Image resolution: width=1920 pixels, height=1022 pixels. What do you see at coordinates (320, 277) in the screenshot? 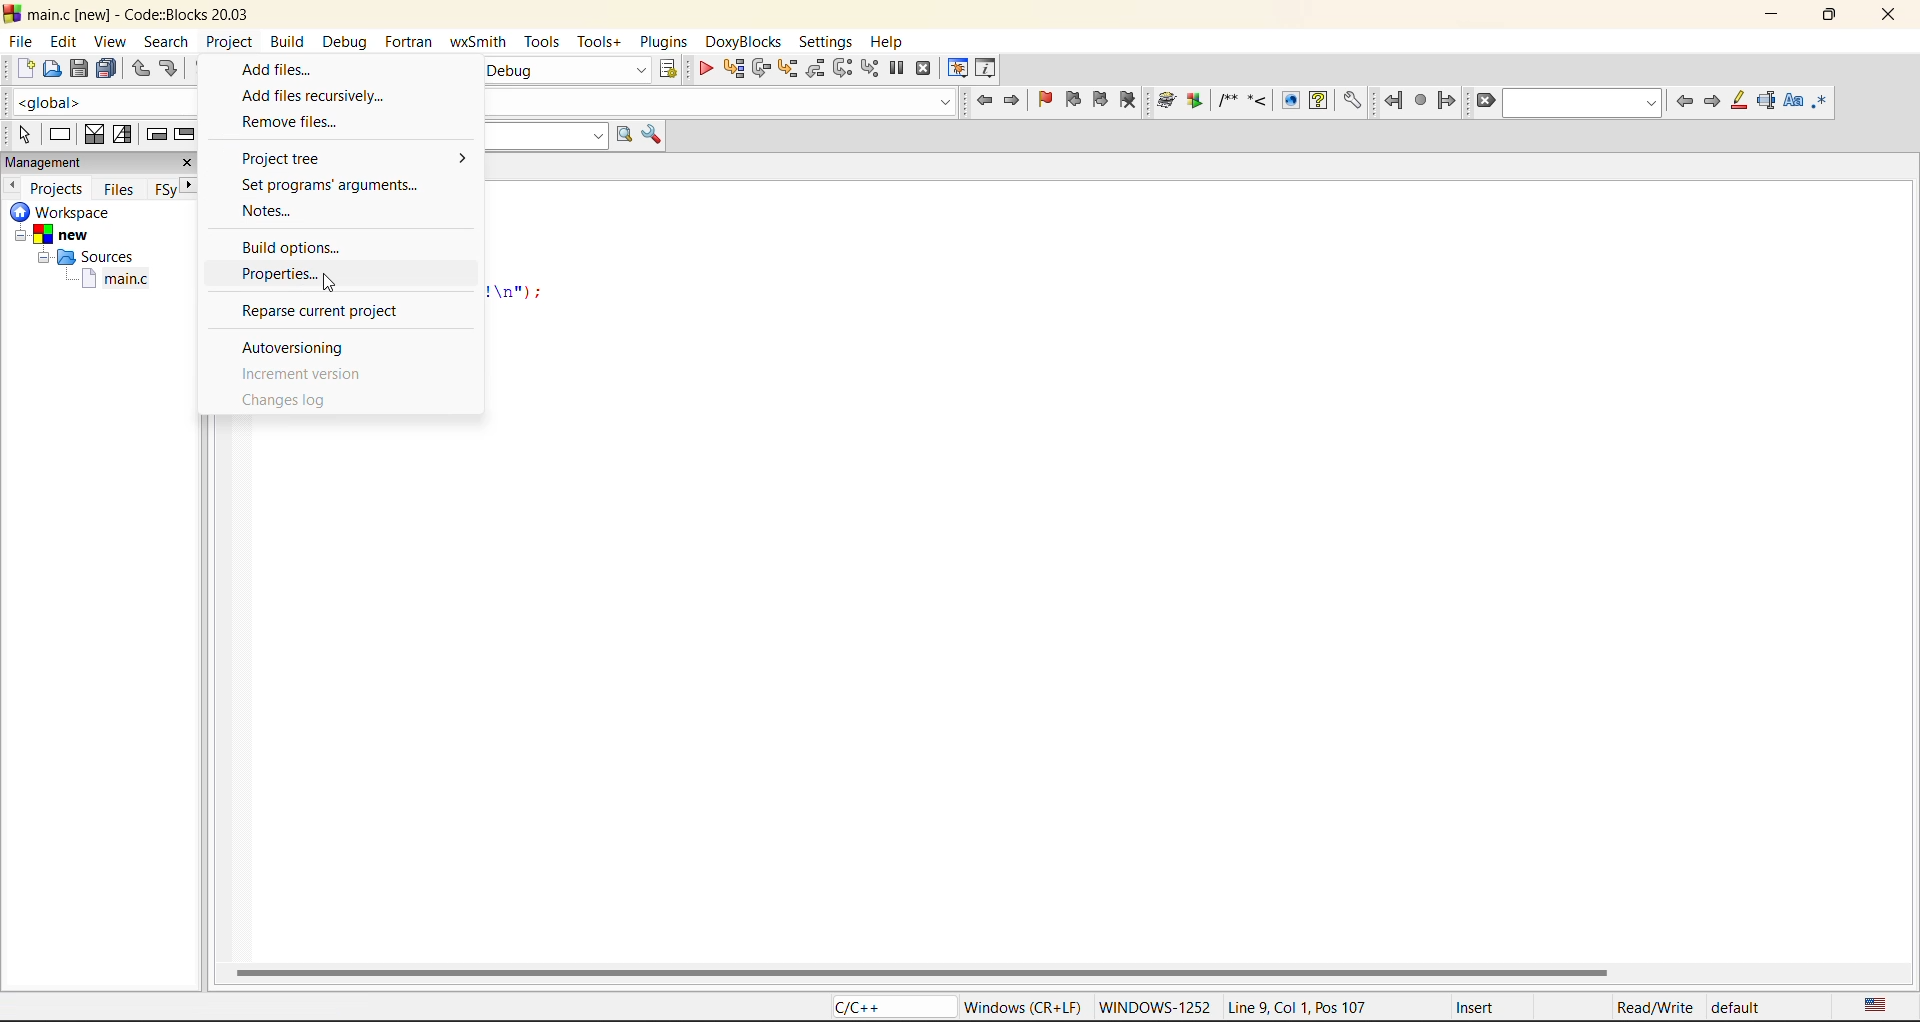
I see `properties` at bounding box center [320, 277].